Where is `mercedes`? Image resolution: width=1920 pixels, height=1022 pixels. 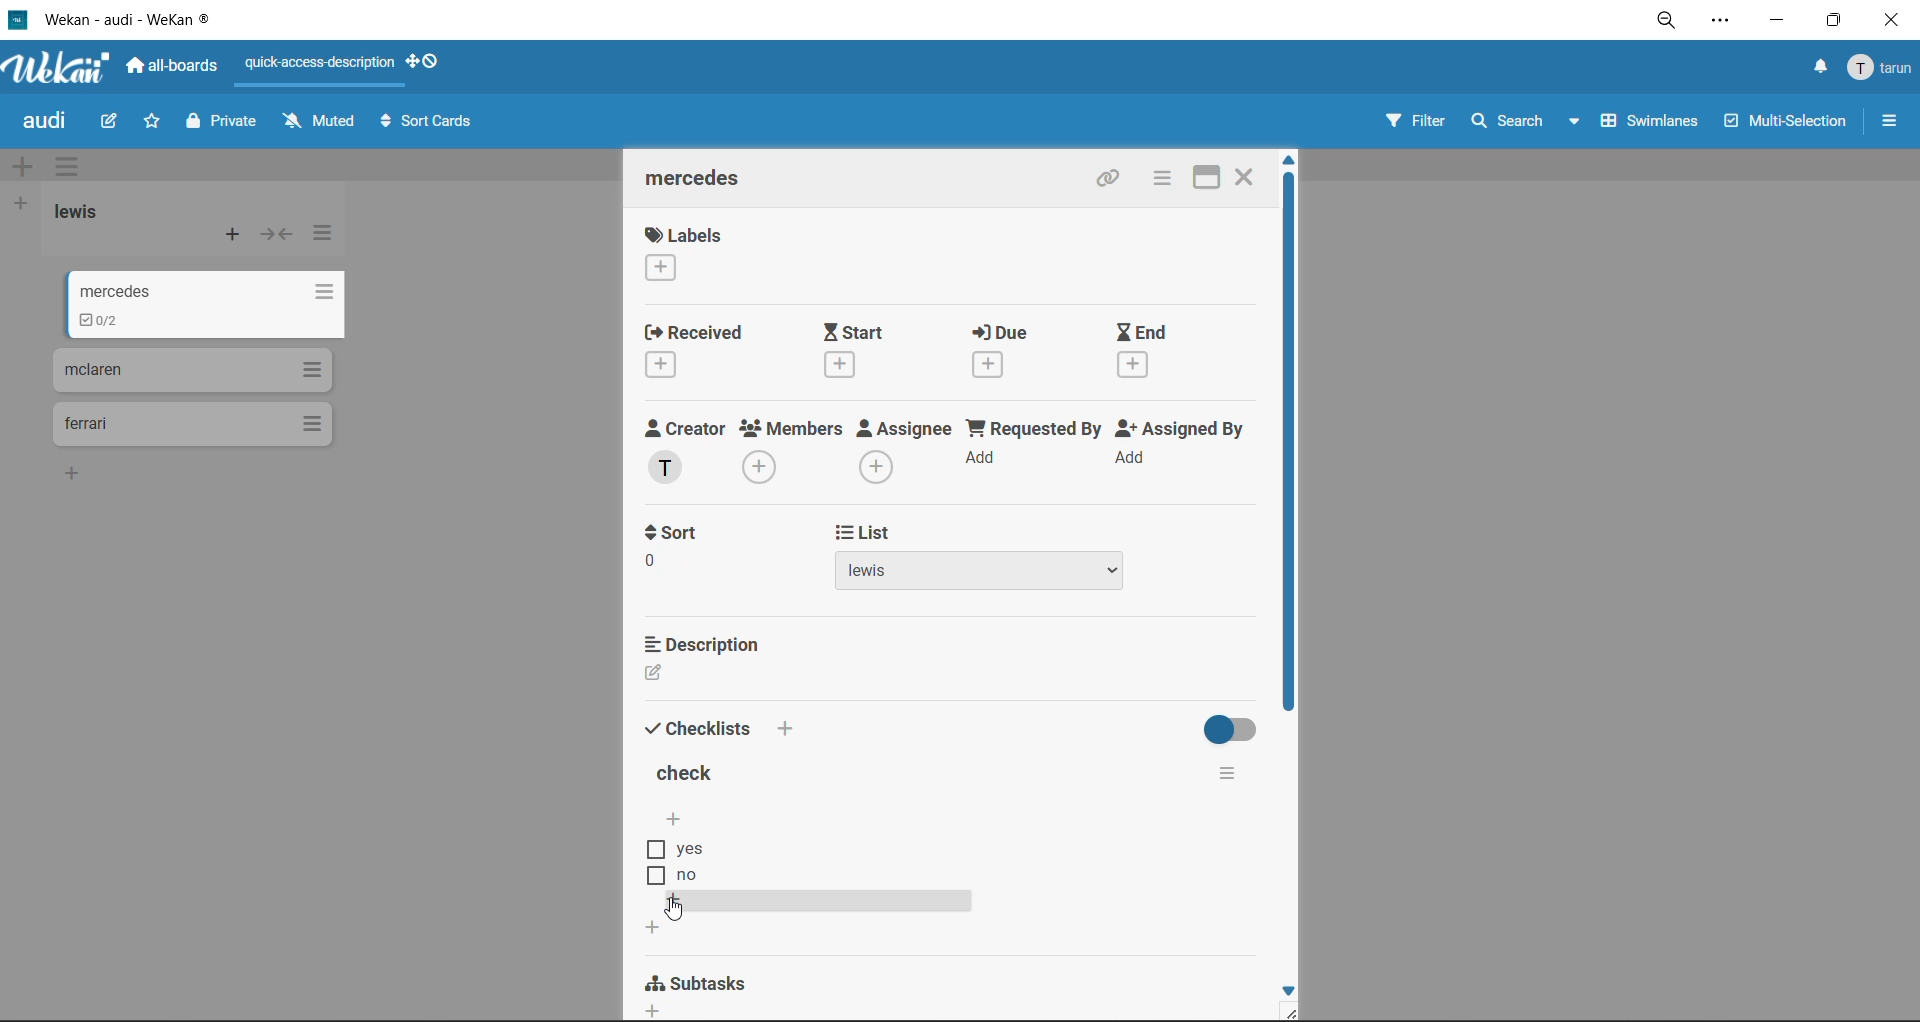
mercedes is located at coordinates (111, 285).